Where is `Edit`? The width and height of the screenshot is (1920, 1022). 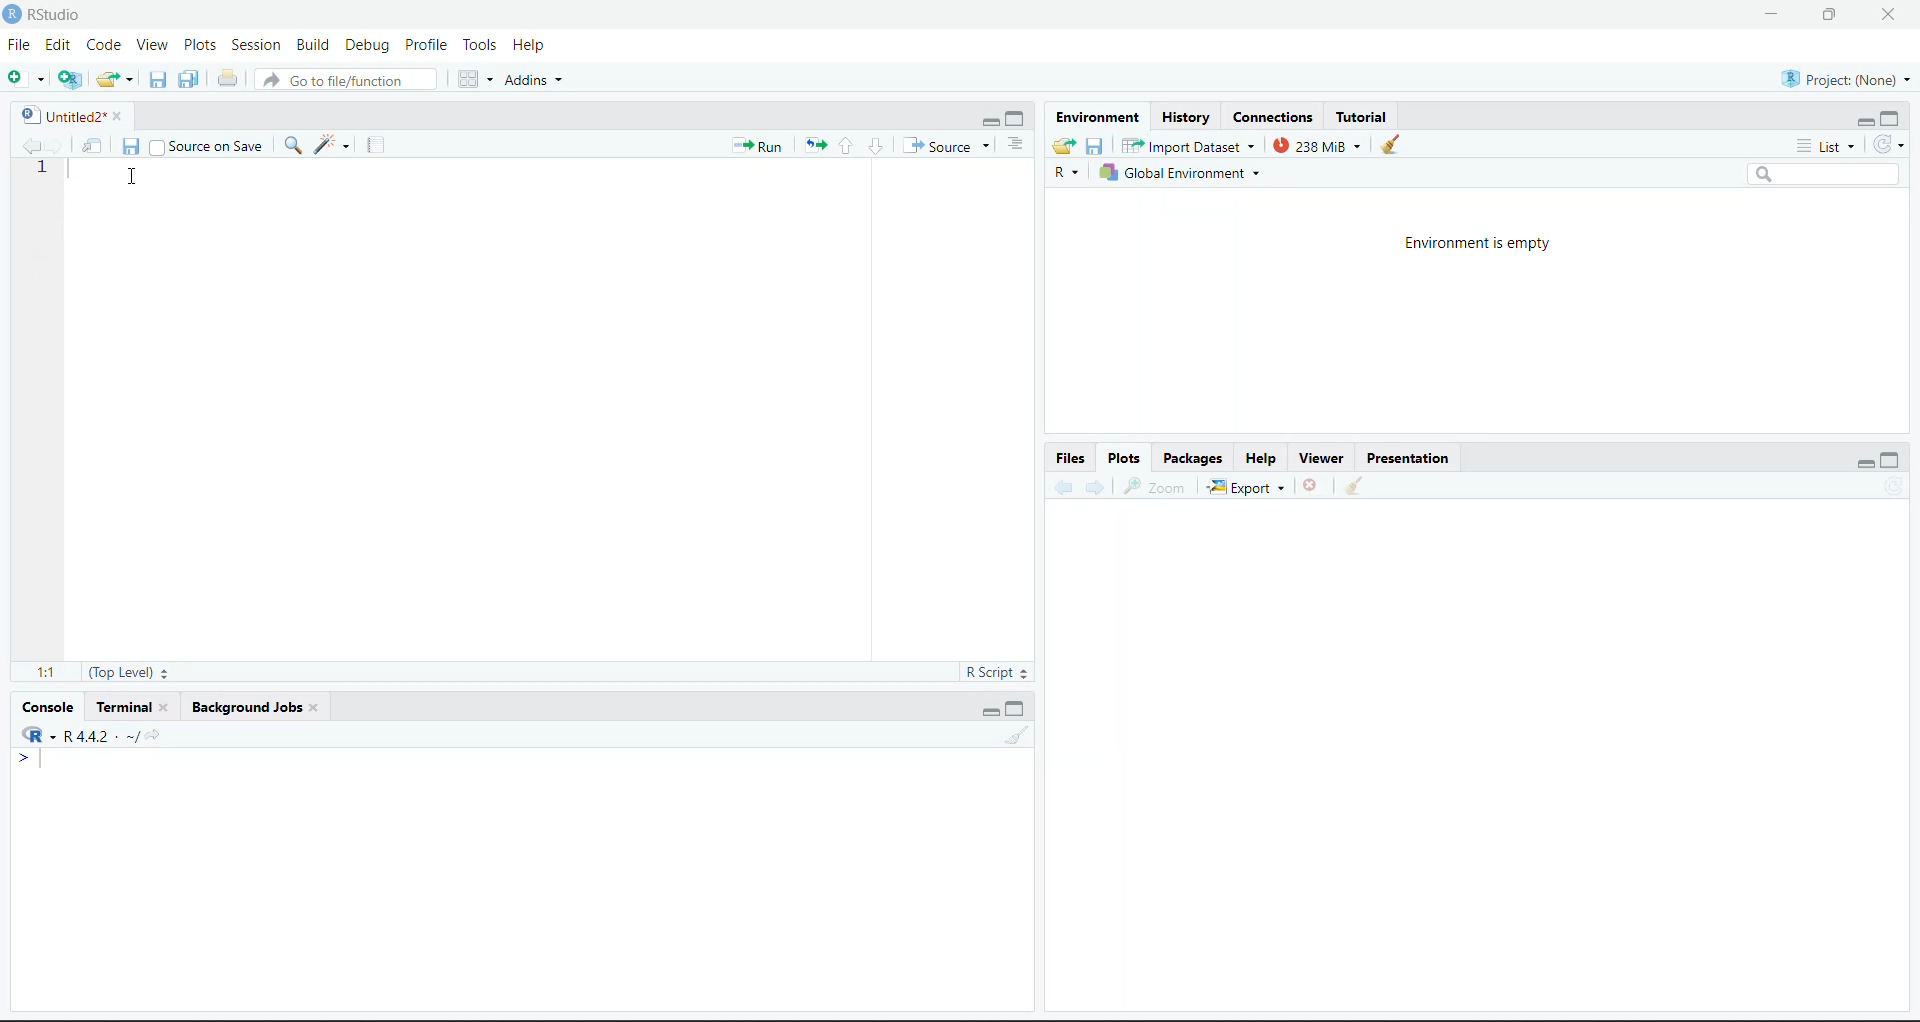
Edit is located at coordinates (58, 45).